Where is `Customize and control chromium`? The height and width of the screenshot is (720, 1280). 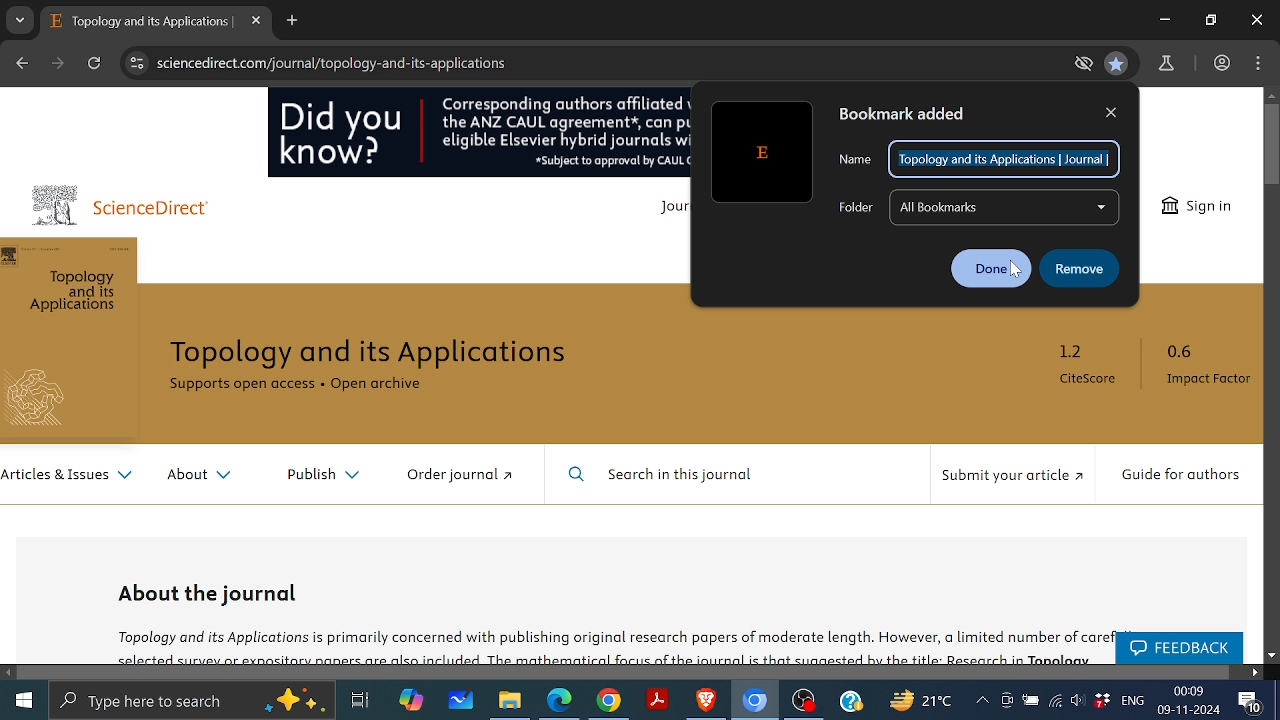 Customize and control chromium is located at coordinates (1257, 63).